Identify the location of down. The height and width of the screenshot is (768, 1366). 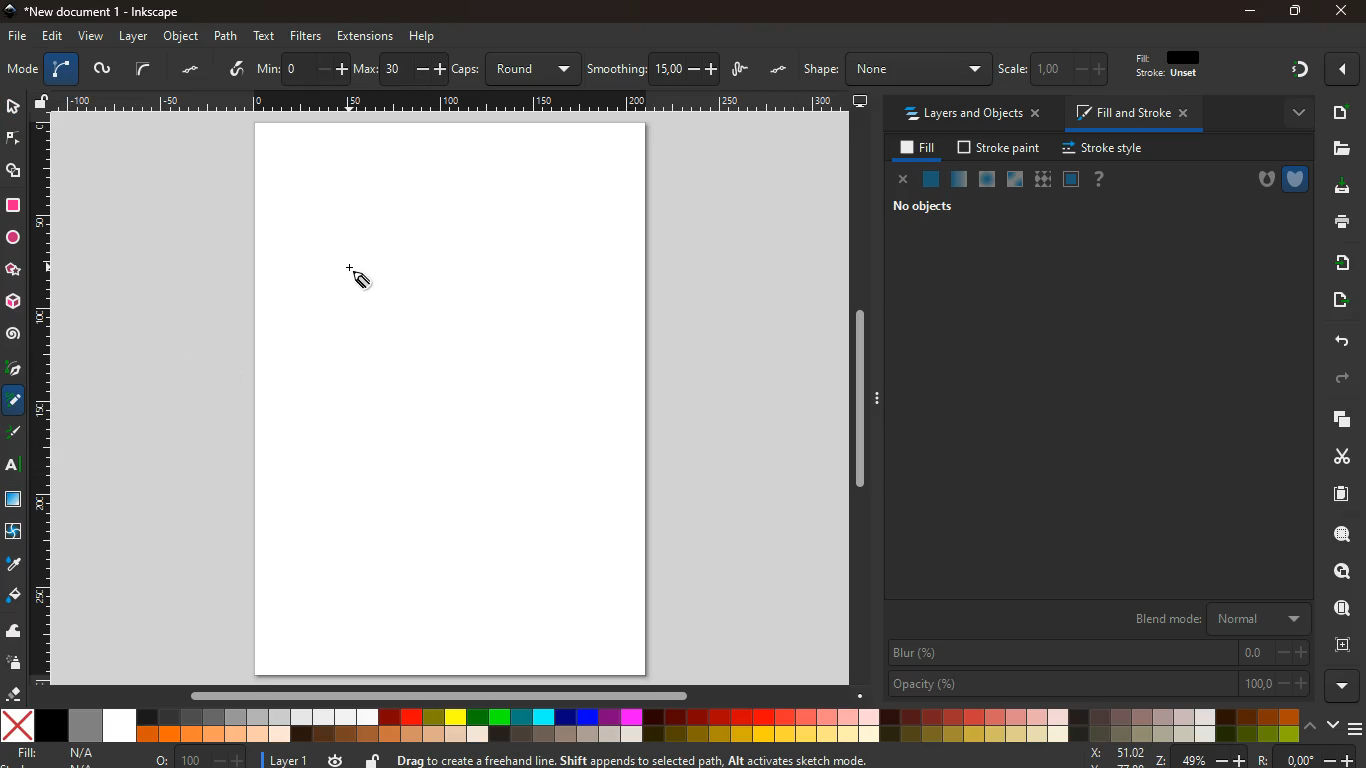
(1331, 725).